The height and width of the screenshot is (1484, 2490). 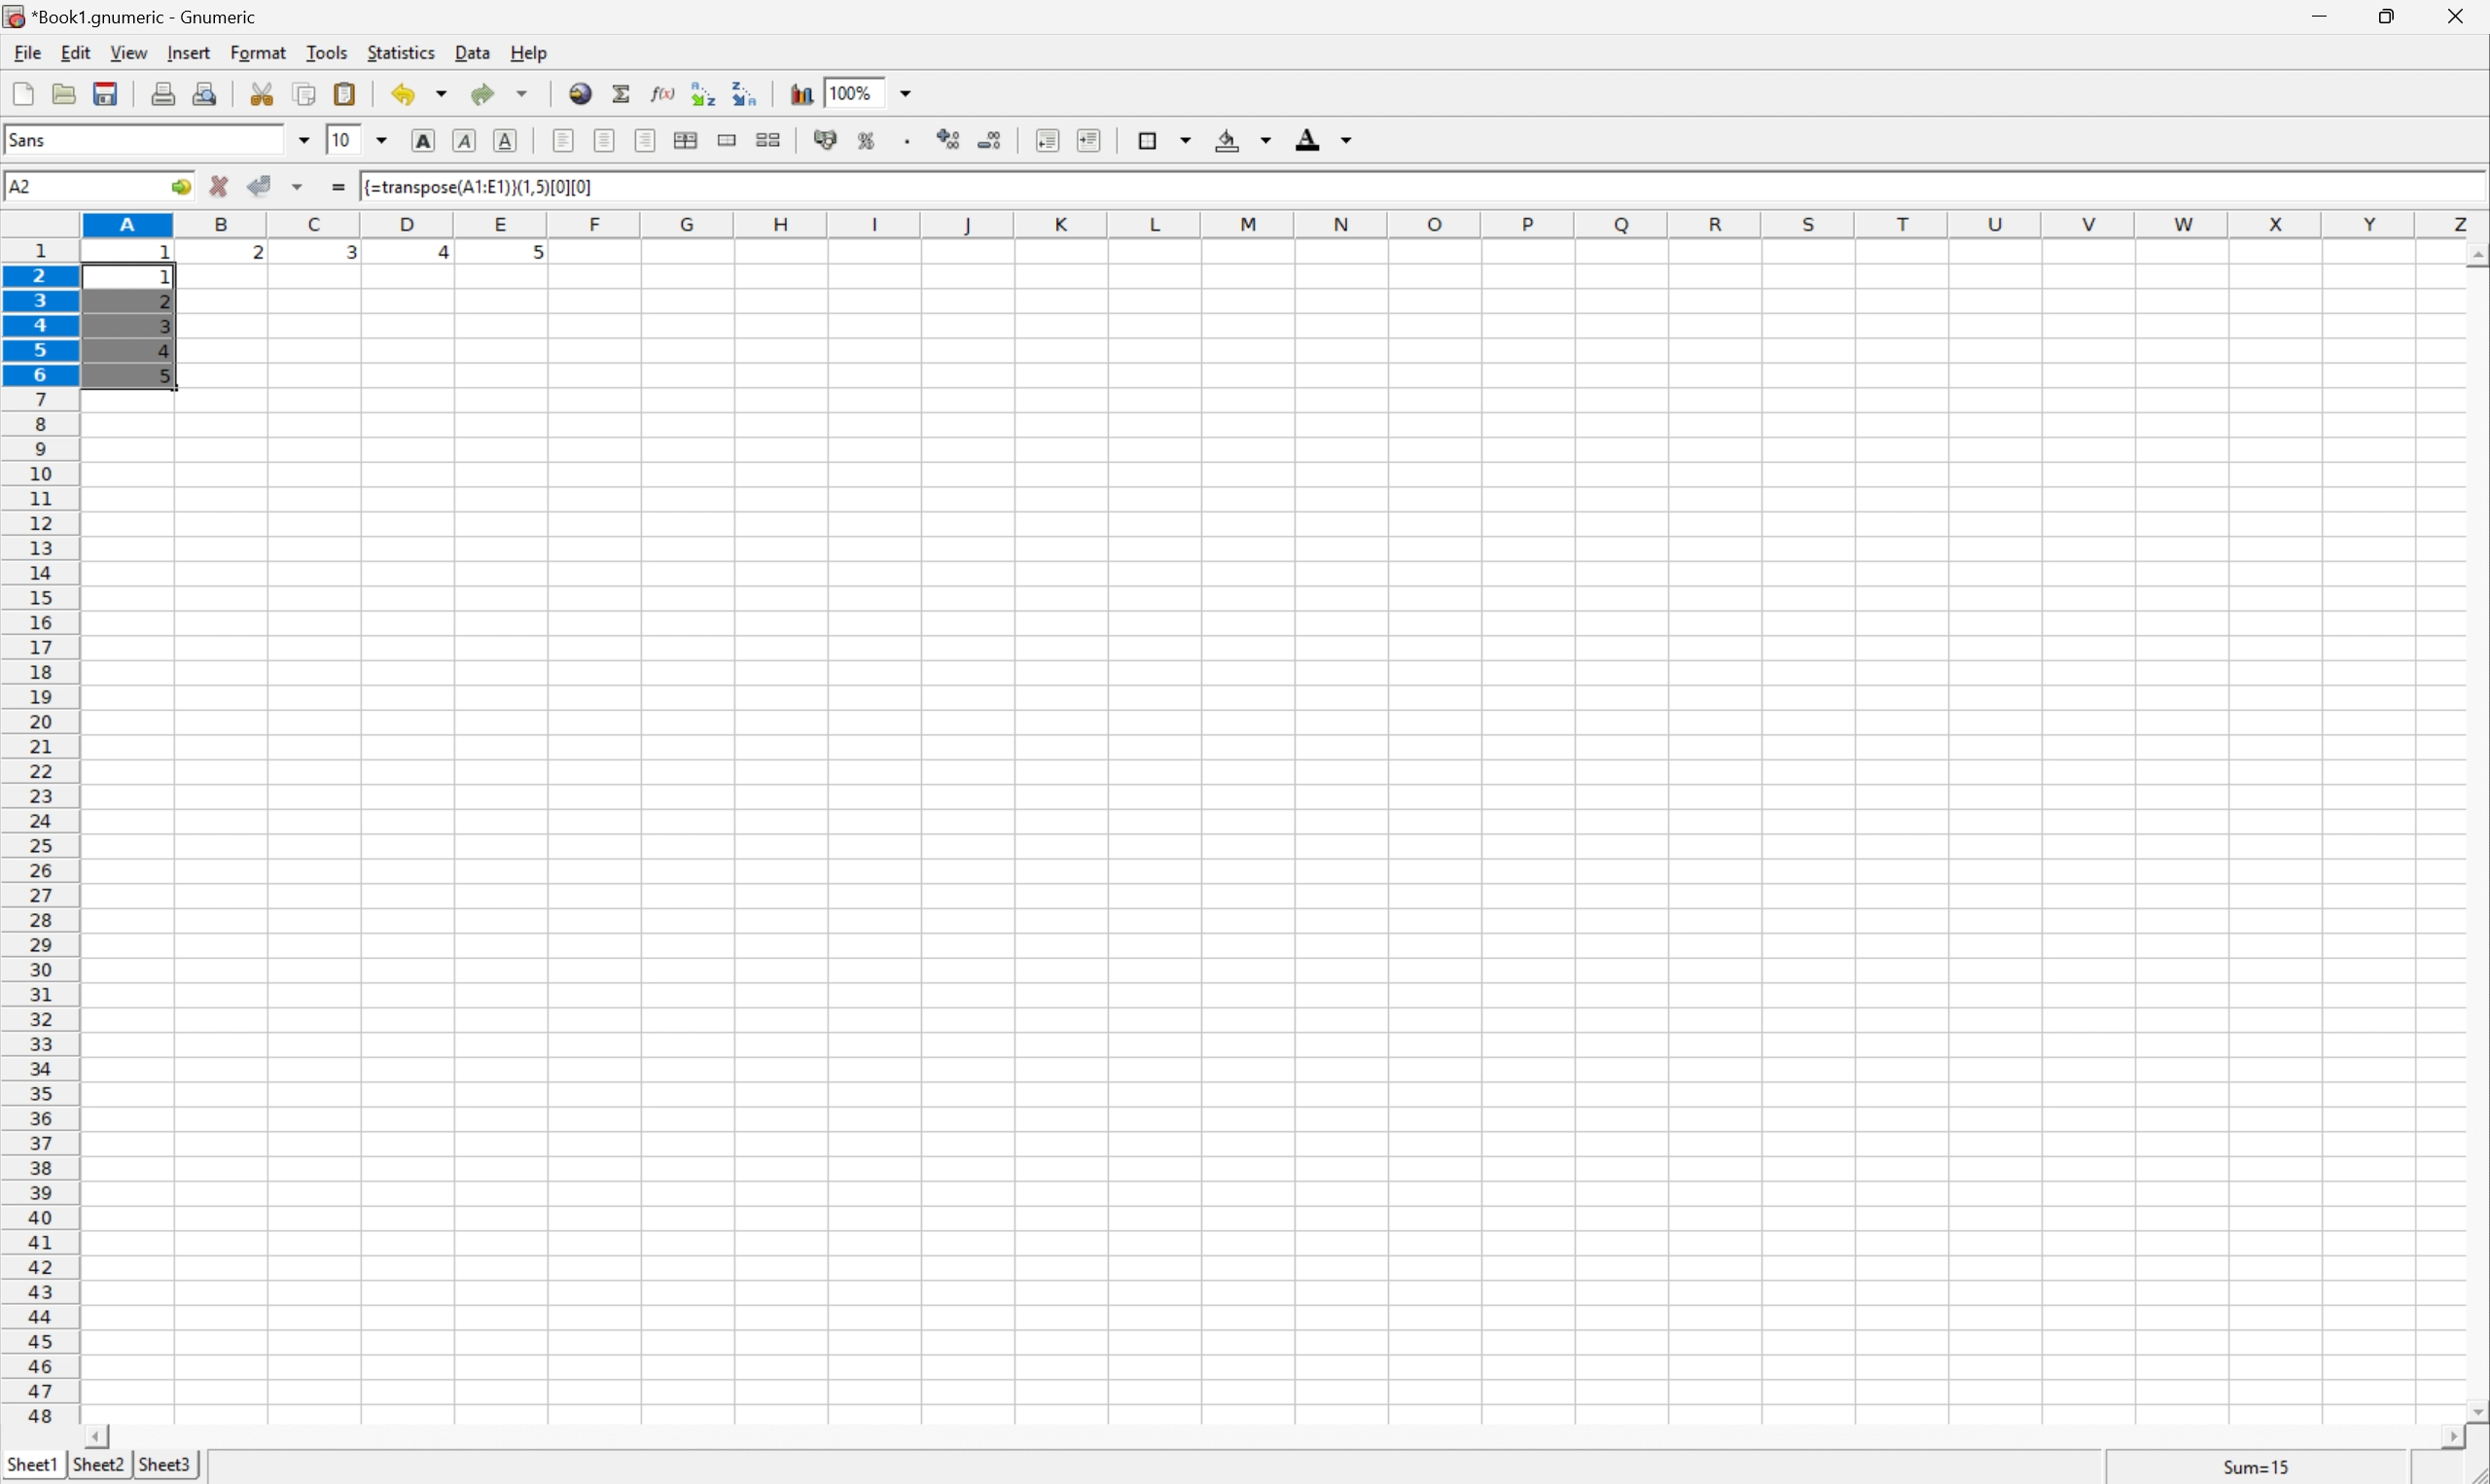 What do you see at coordinates (2455, 1439) in the screenshot?
I see `scroll right` at bounding box center [2455, 1439].